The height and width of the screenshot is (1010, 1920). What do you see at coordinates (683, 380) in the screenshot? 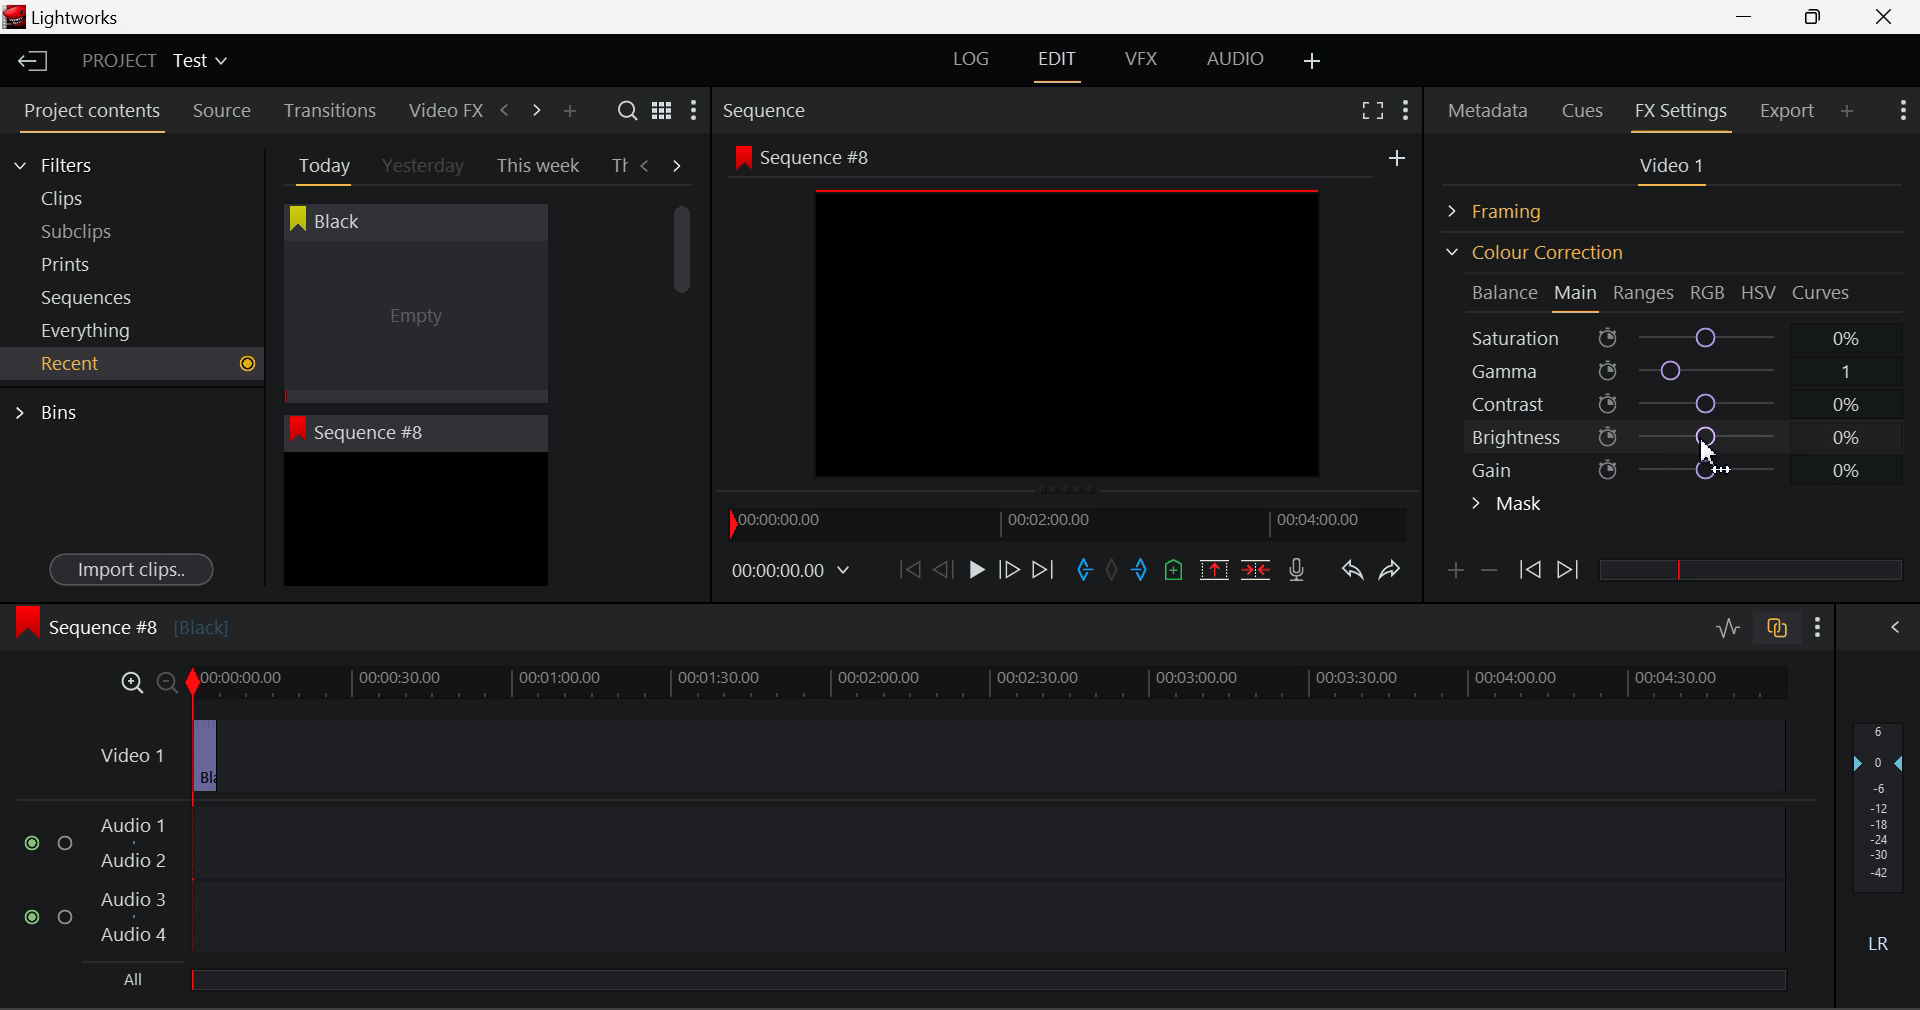
I see `Scroll Bar` at bounding box center [683, 380].